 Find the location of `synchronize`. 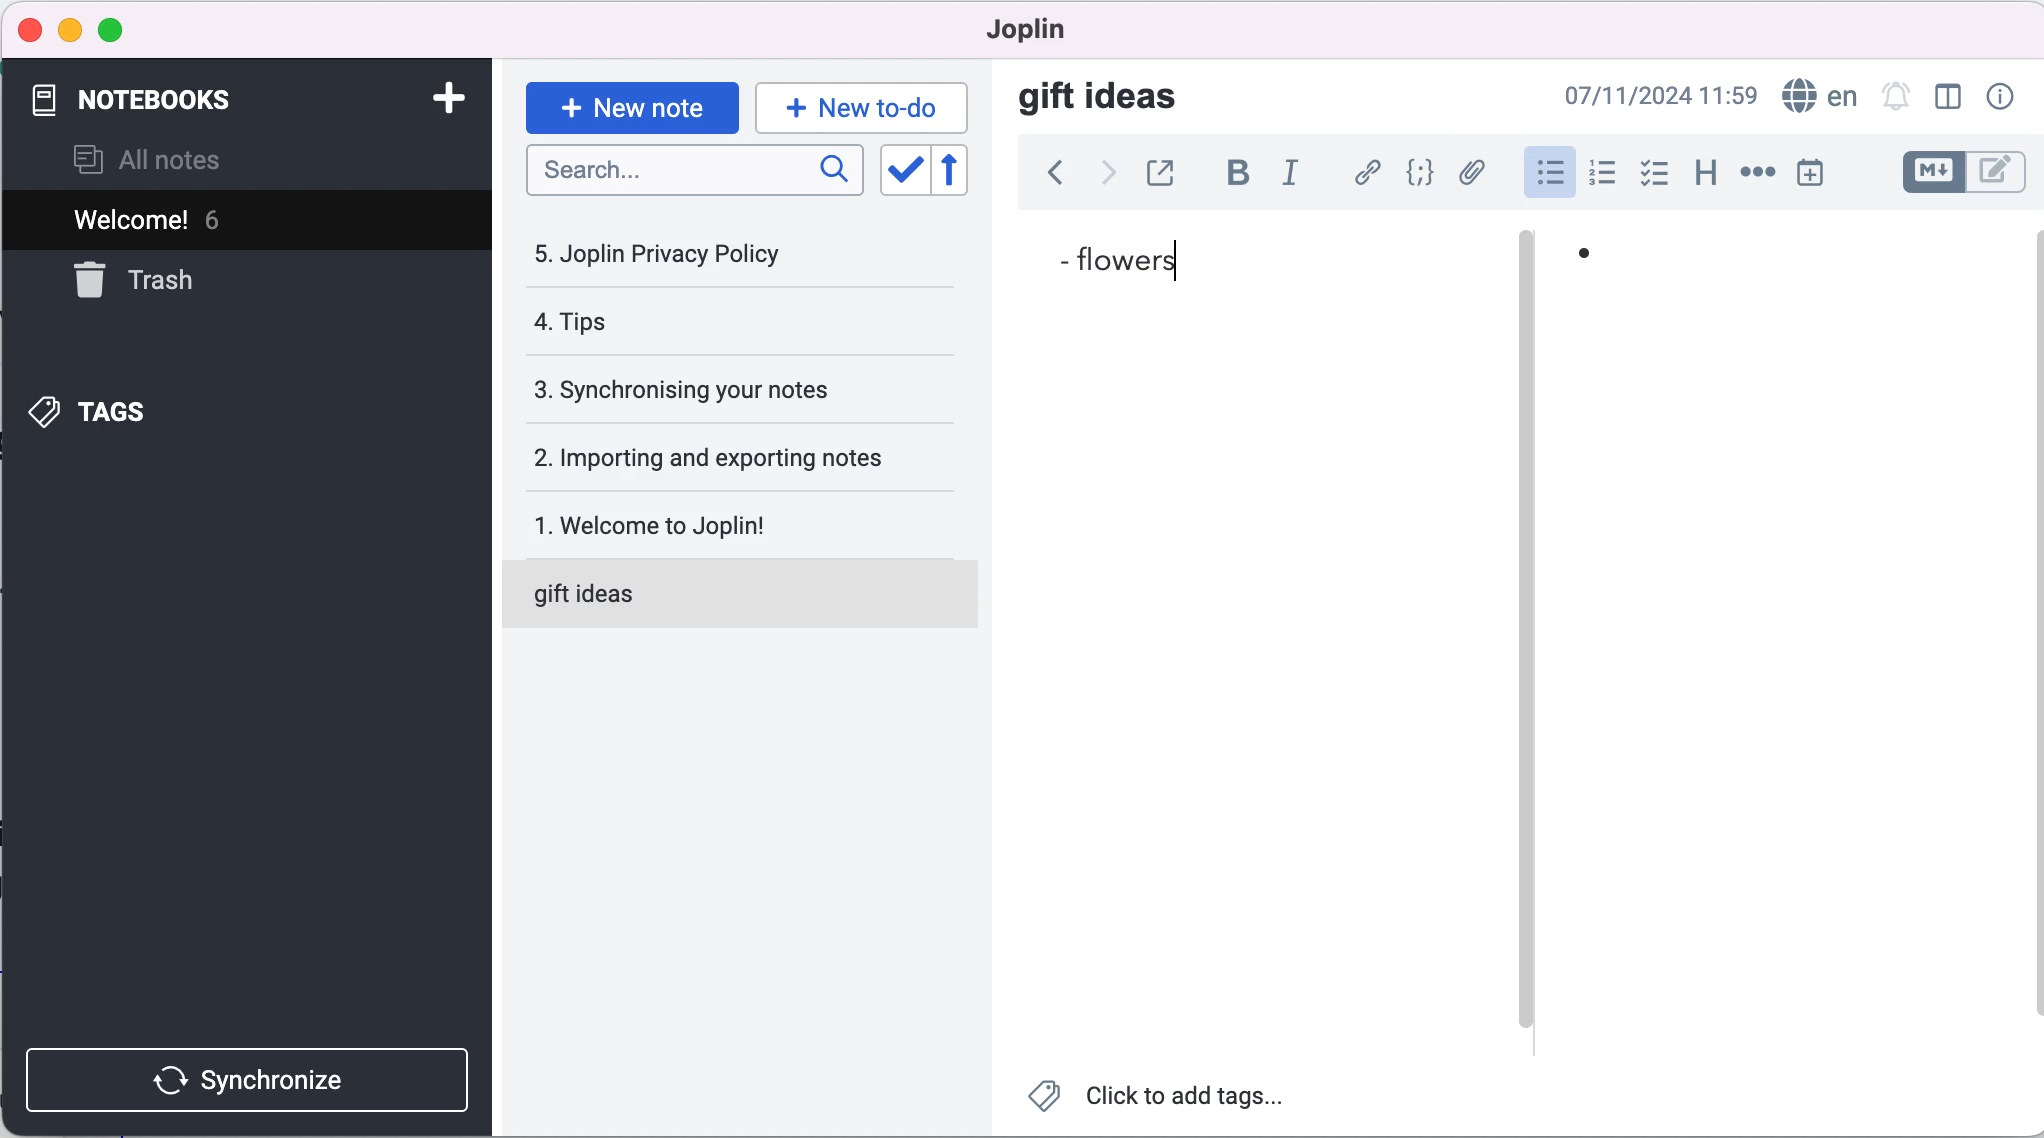

synchronize is located at coordinates (245, 1076).